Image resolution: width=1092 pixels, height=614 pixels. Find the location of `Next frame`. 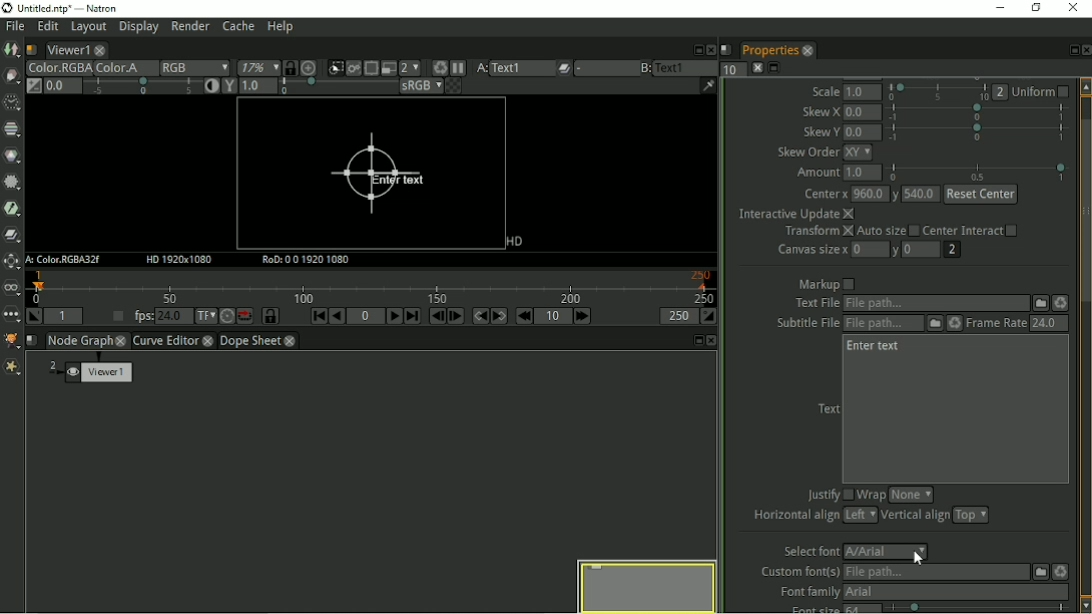

Next frame is located at coordinates (455, 316).